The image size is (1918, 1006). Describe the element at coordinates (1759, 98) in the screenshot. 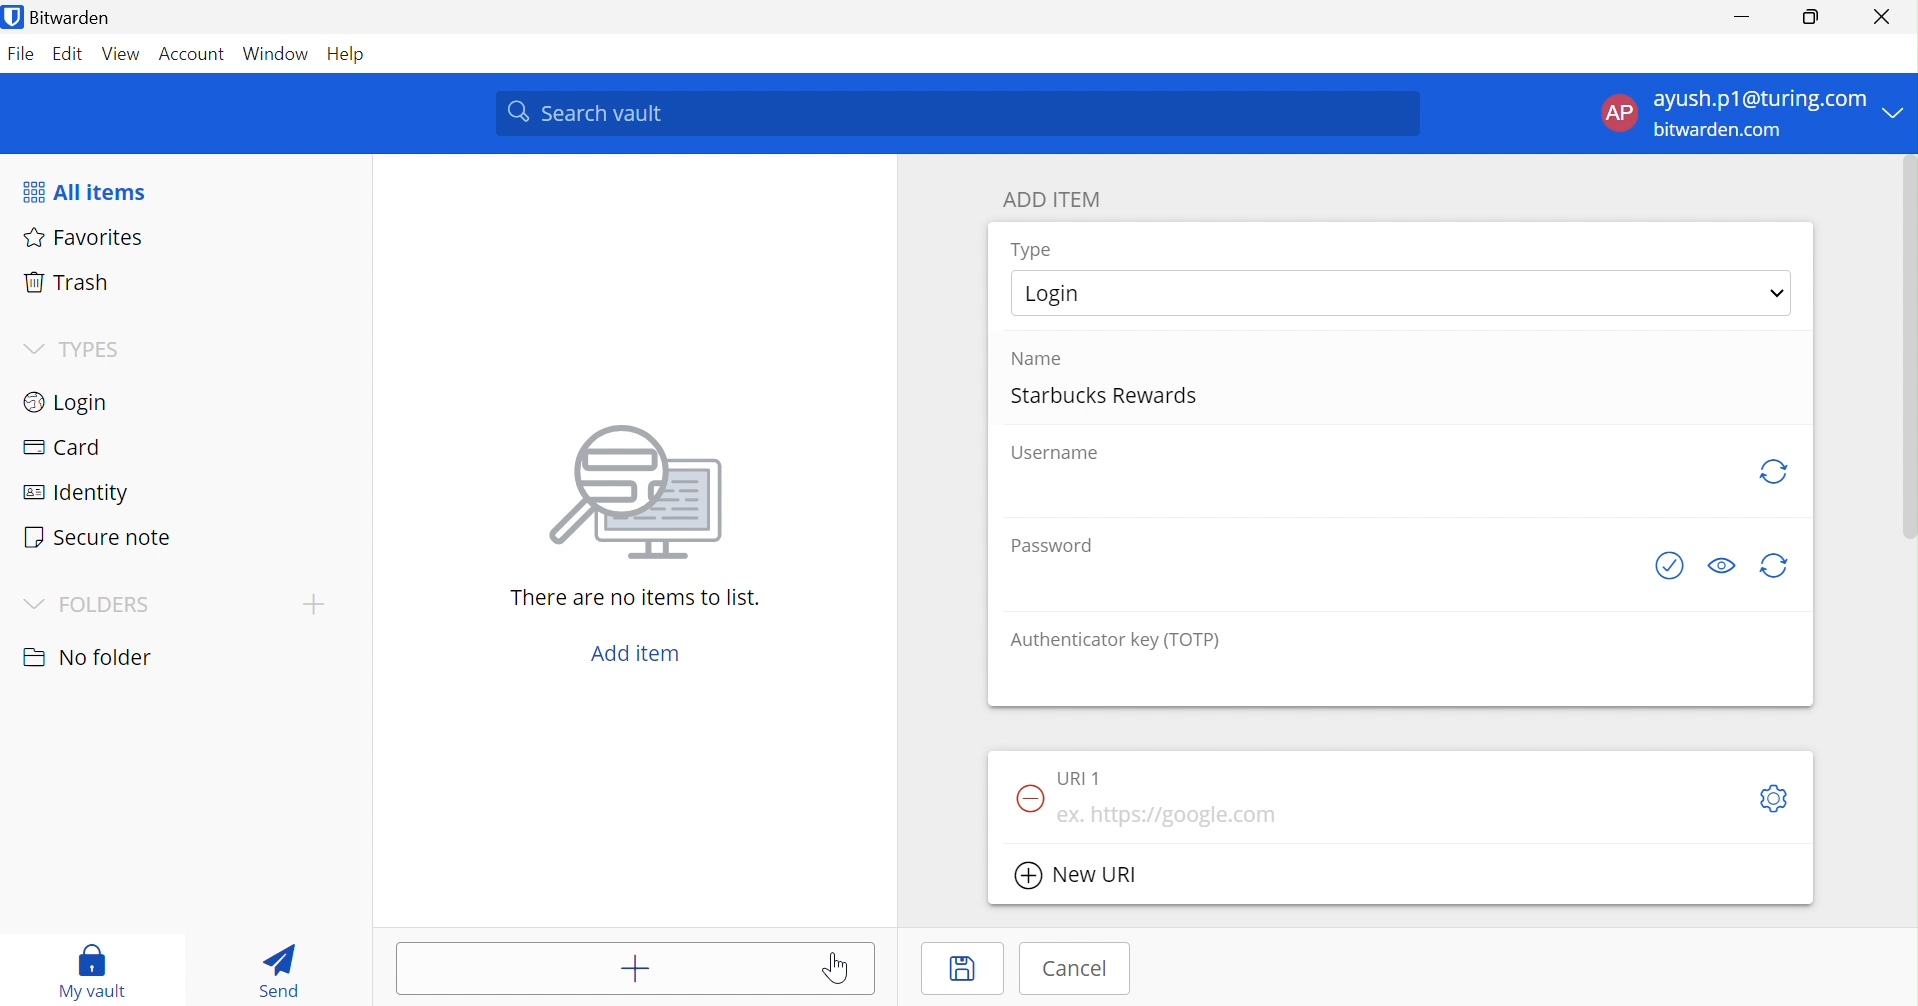

I see `ayush.p1@turing.com` at that location.